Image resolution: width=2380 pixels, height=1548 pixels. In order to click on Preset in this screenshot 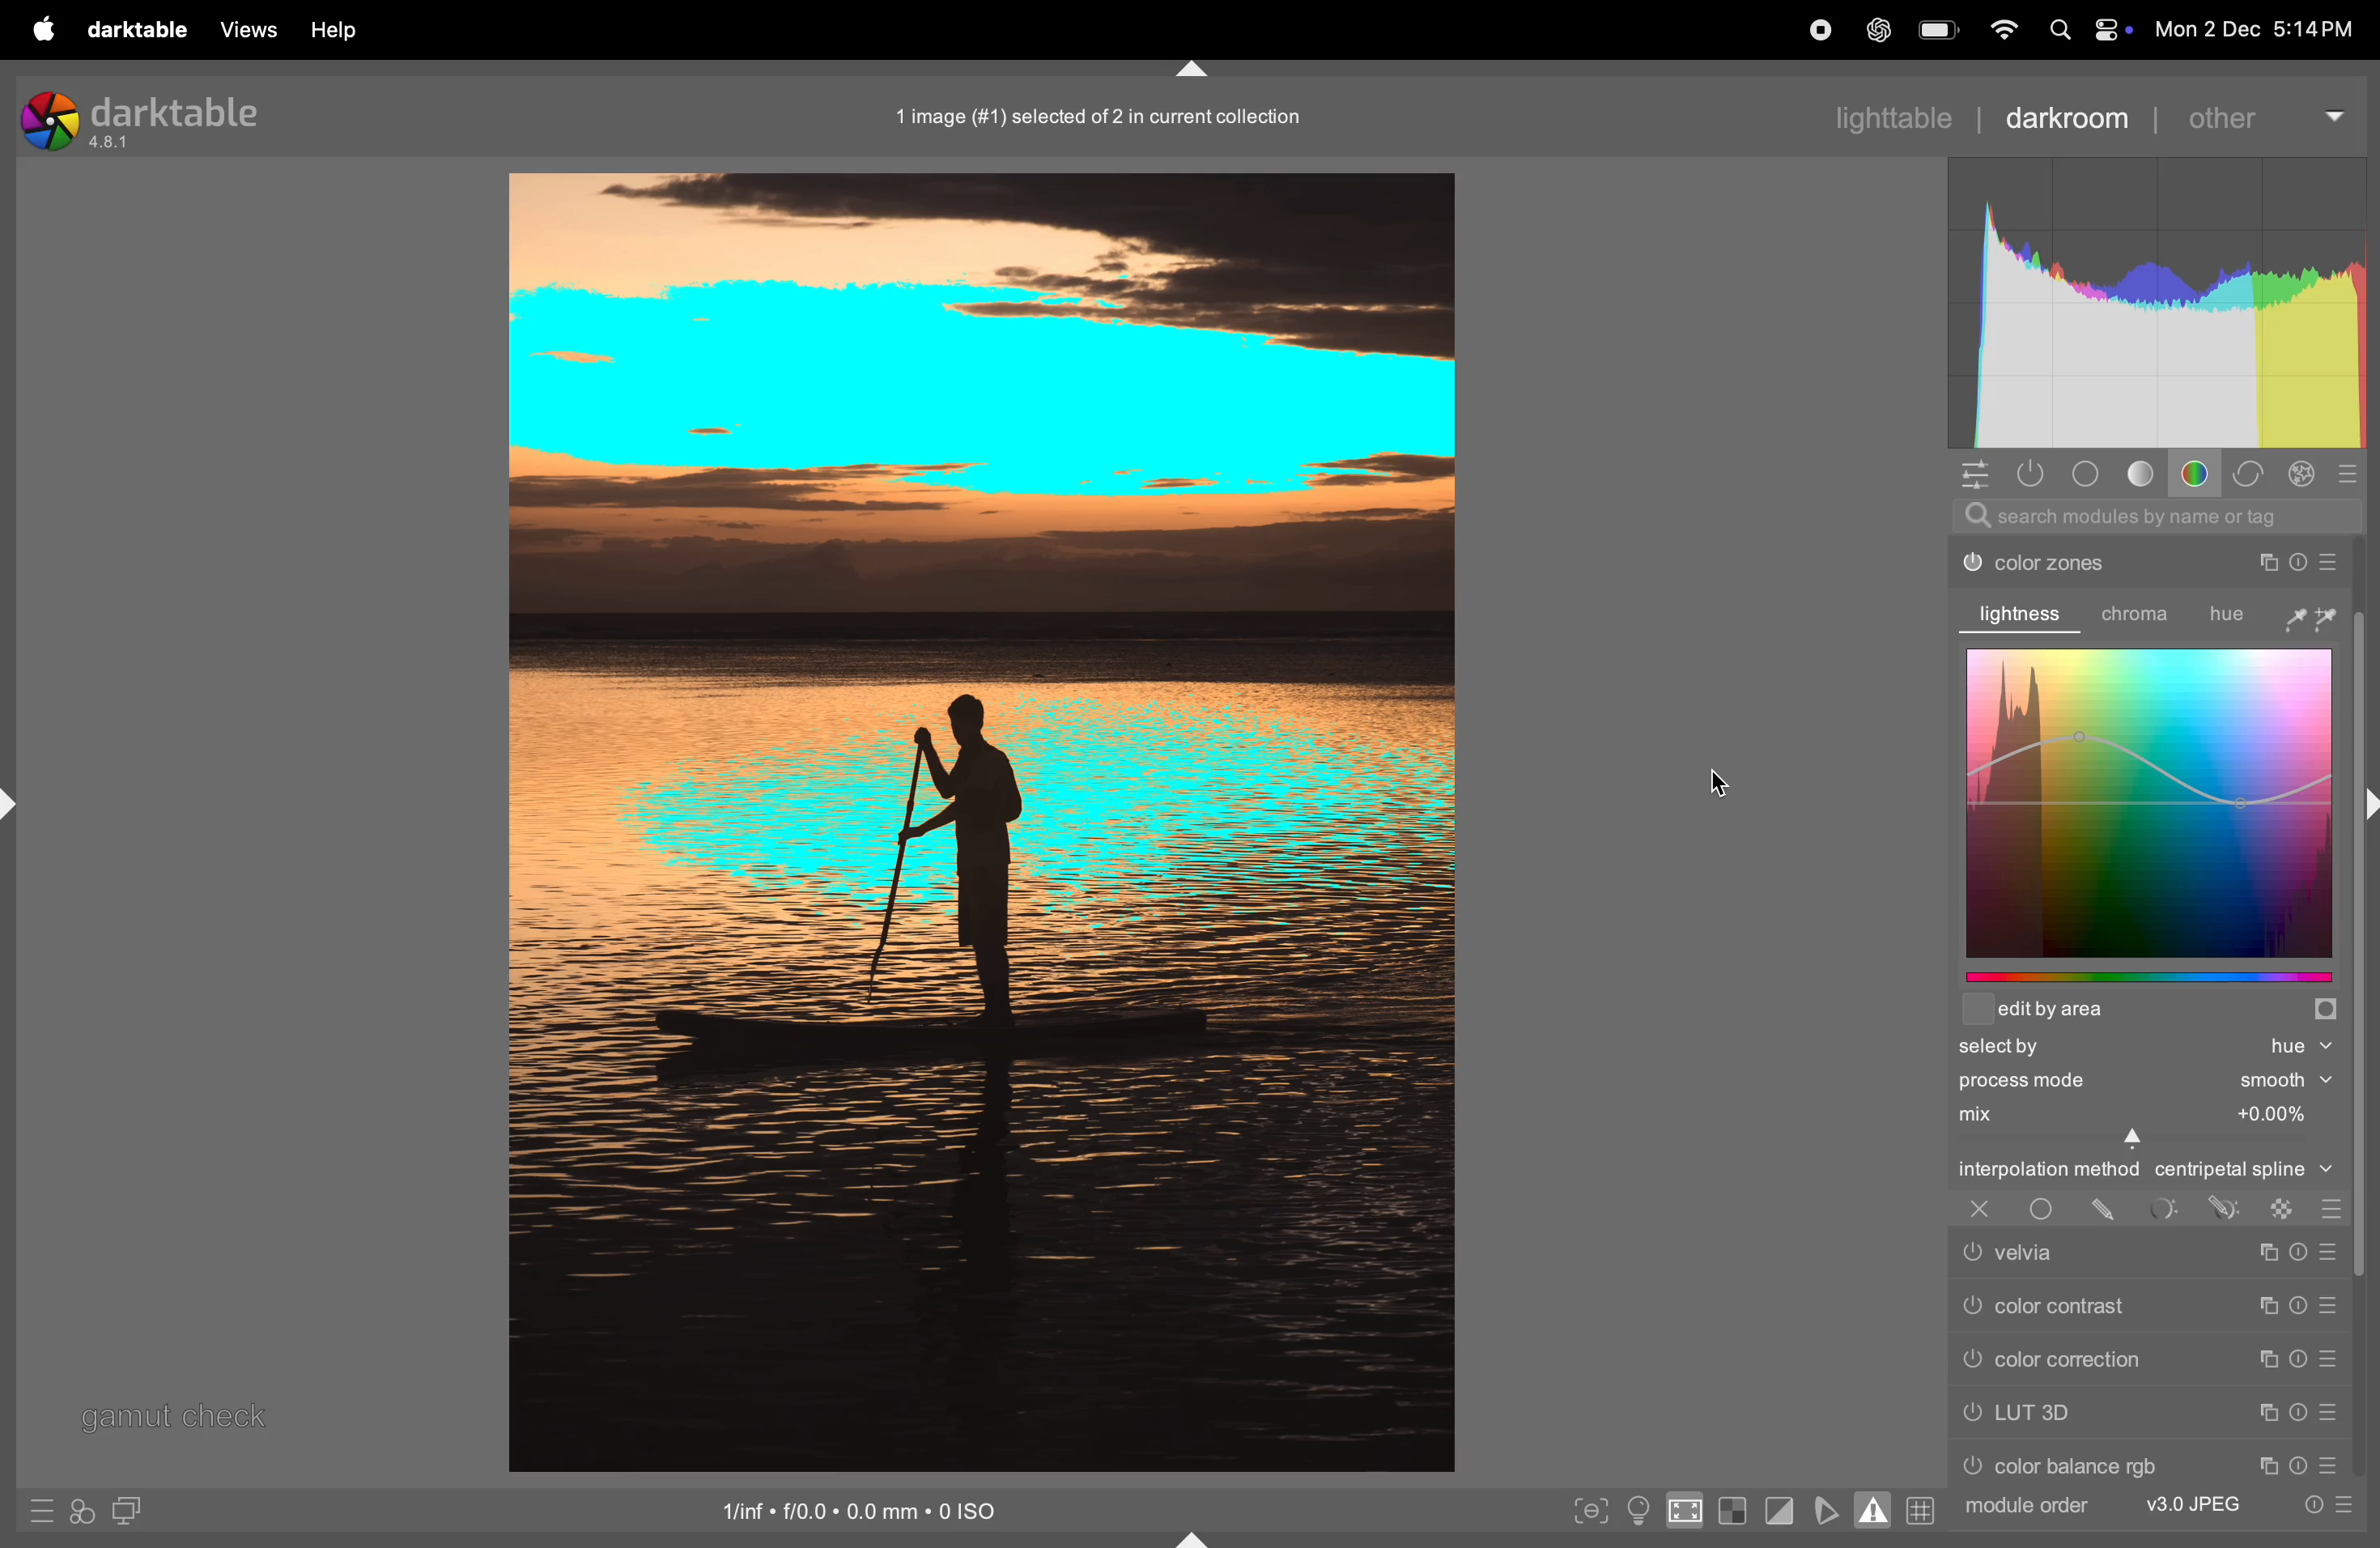, I will do `click(2331, 1251)`.